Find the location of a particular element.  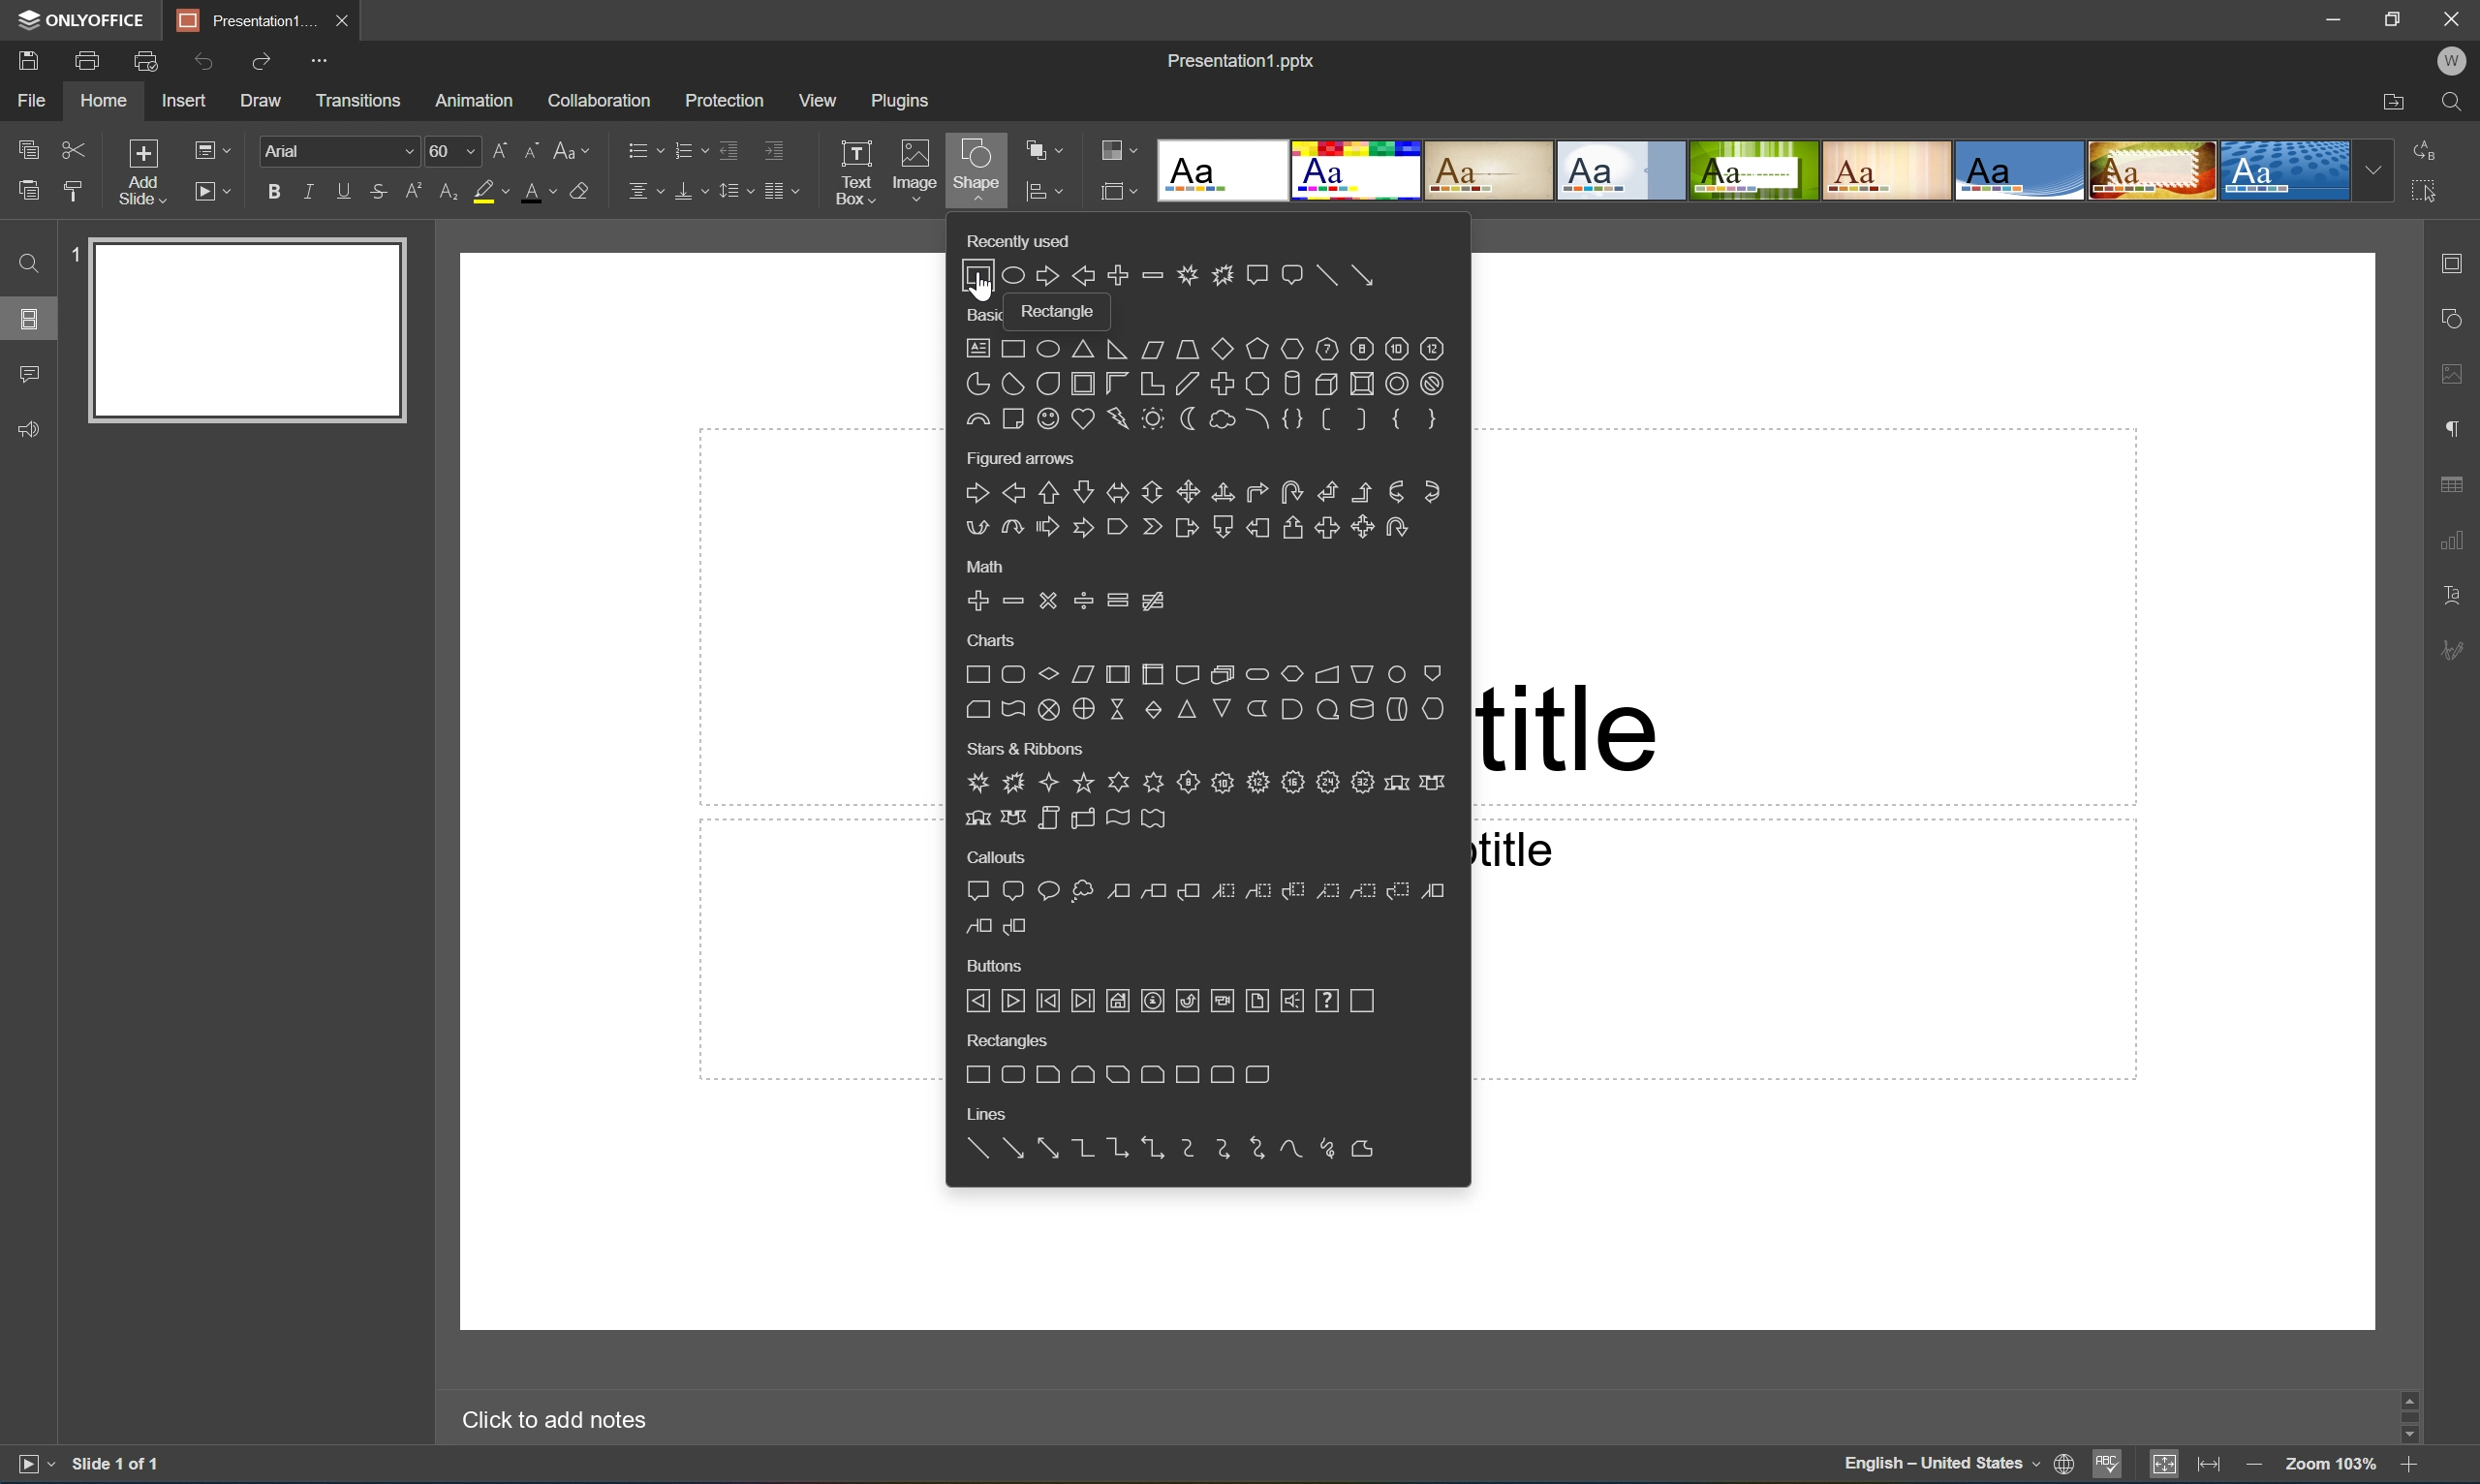

Textart settings is located at coordinates (2454, 597).